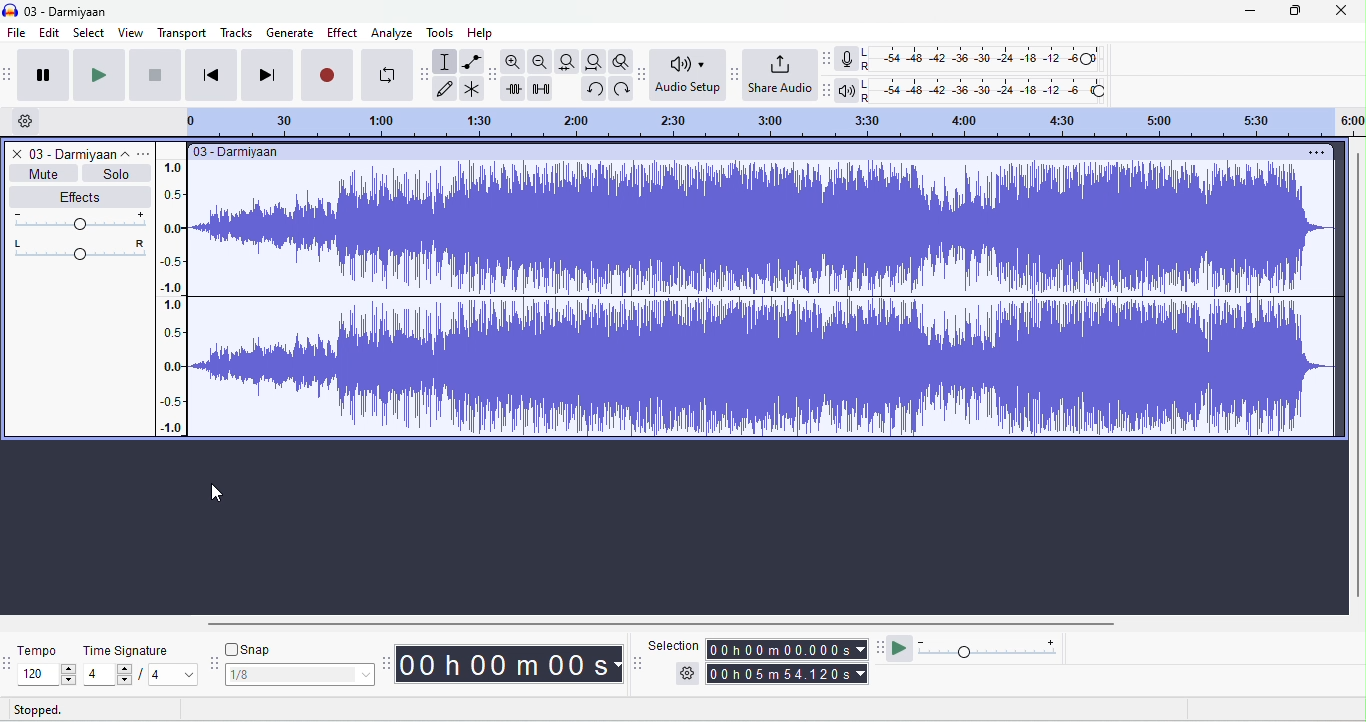  What do you see at coordinates (984, 59) in the screenshot?
I see `recoding level` at bounding box center [984, 59].